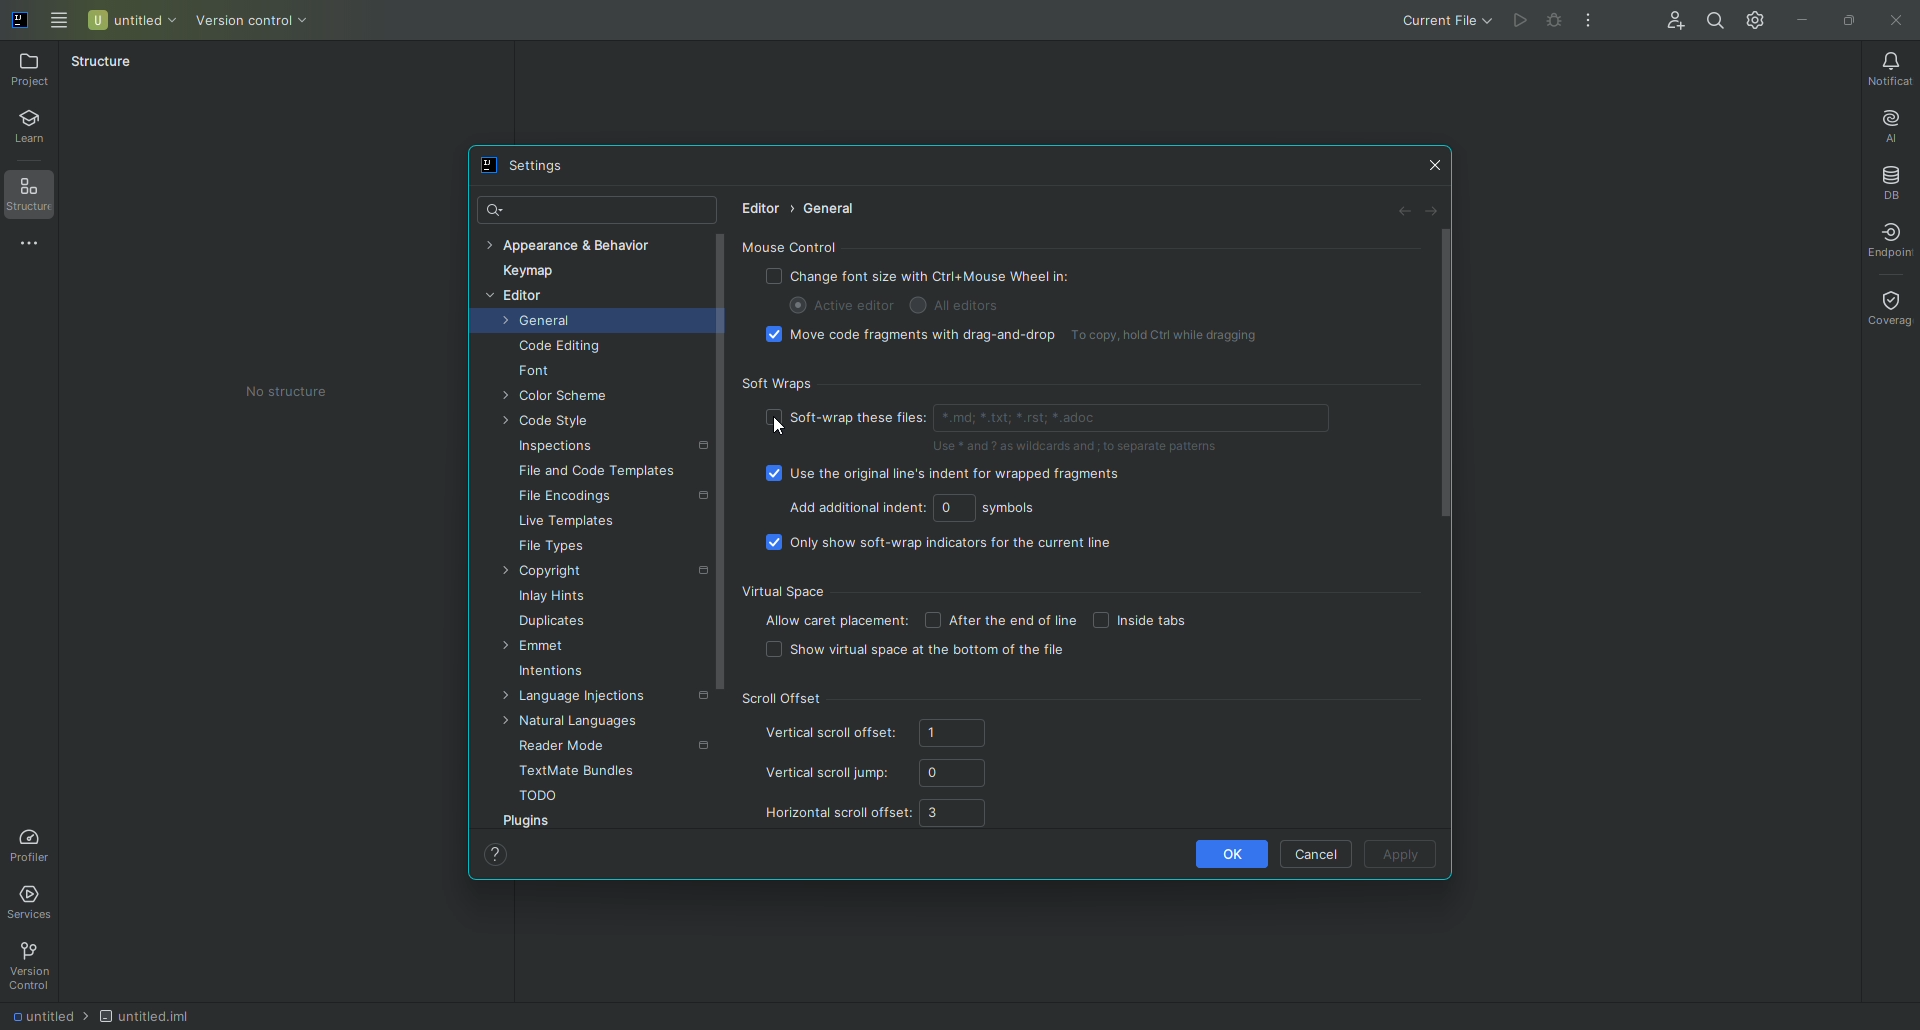  Describe the element at coordinates (1315, 209) in the screenshot. I see `Revert changes` at that location.